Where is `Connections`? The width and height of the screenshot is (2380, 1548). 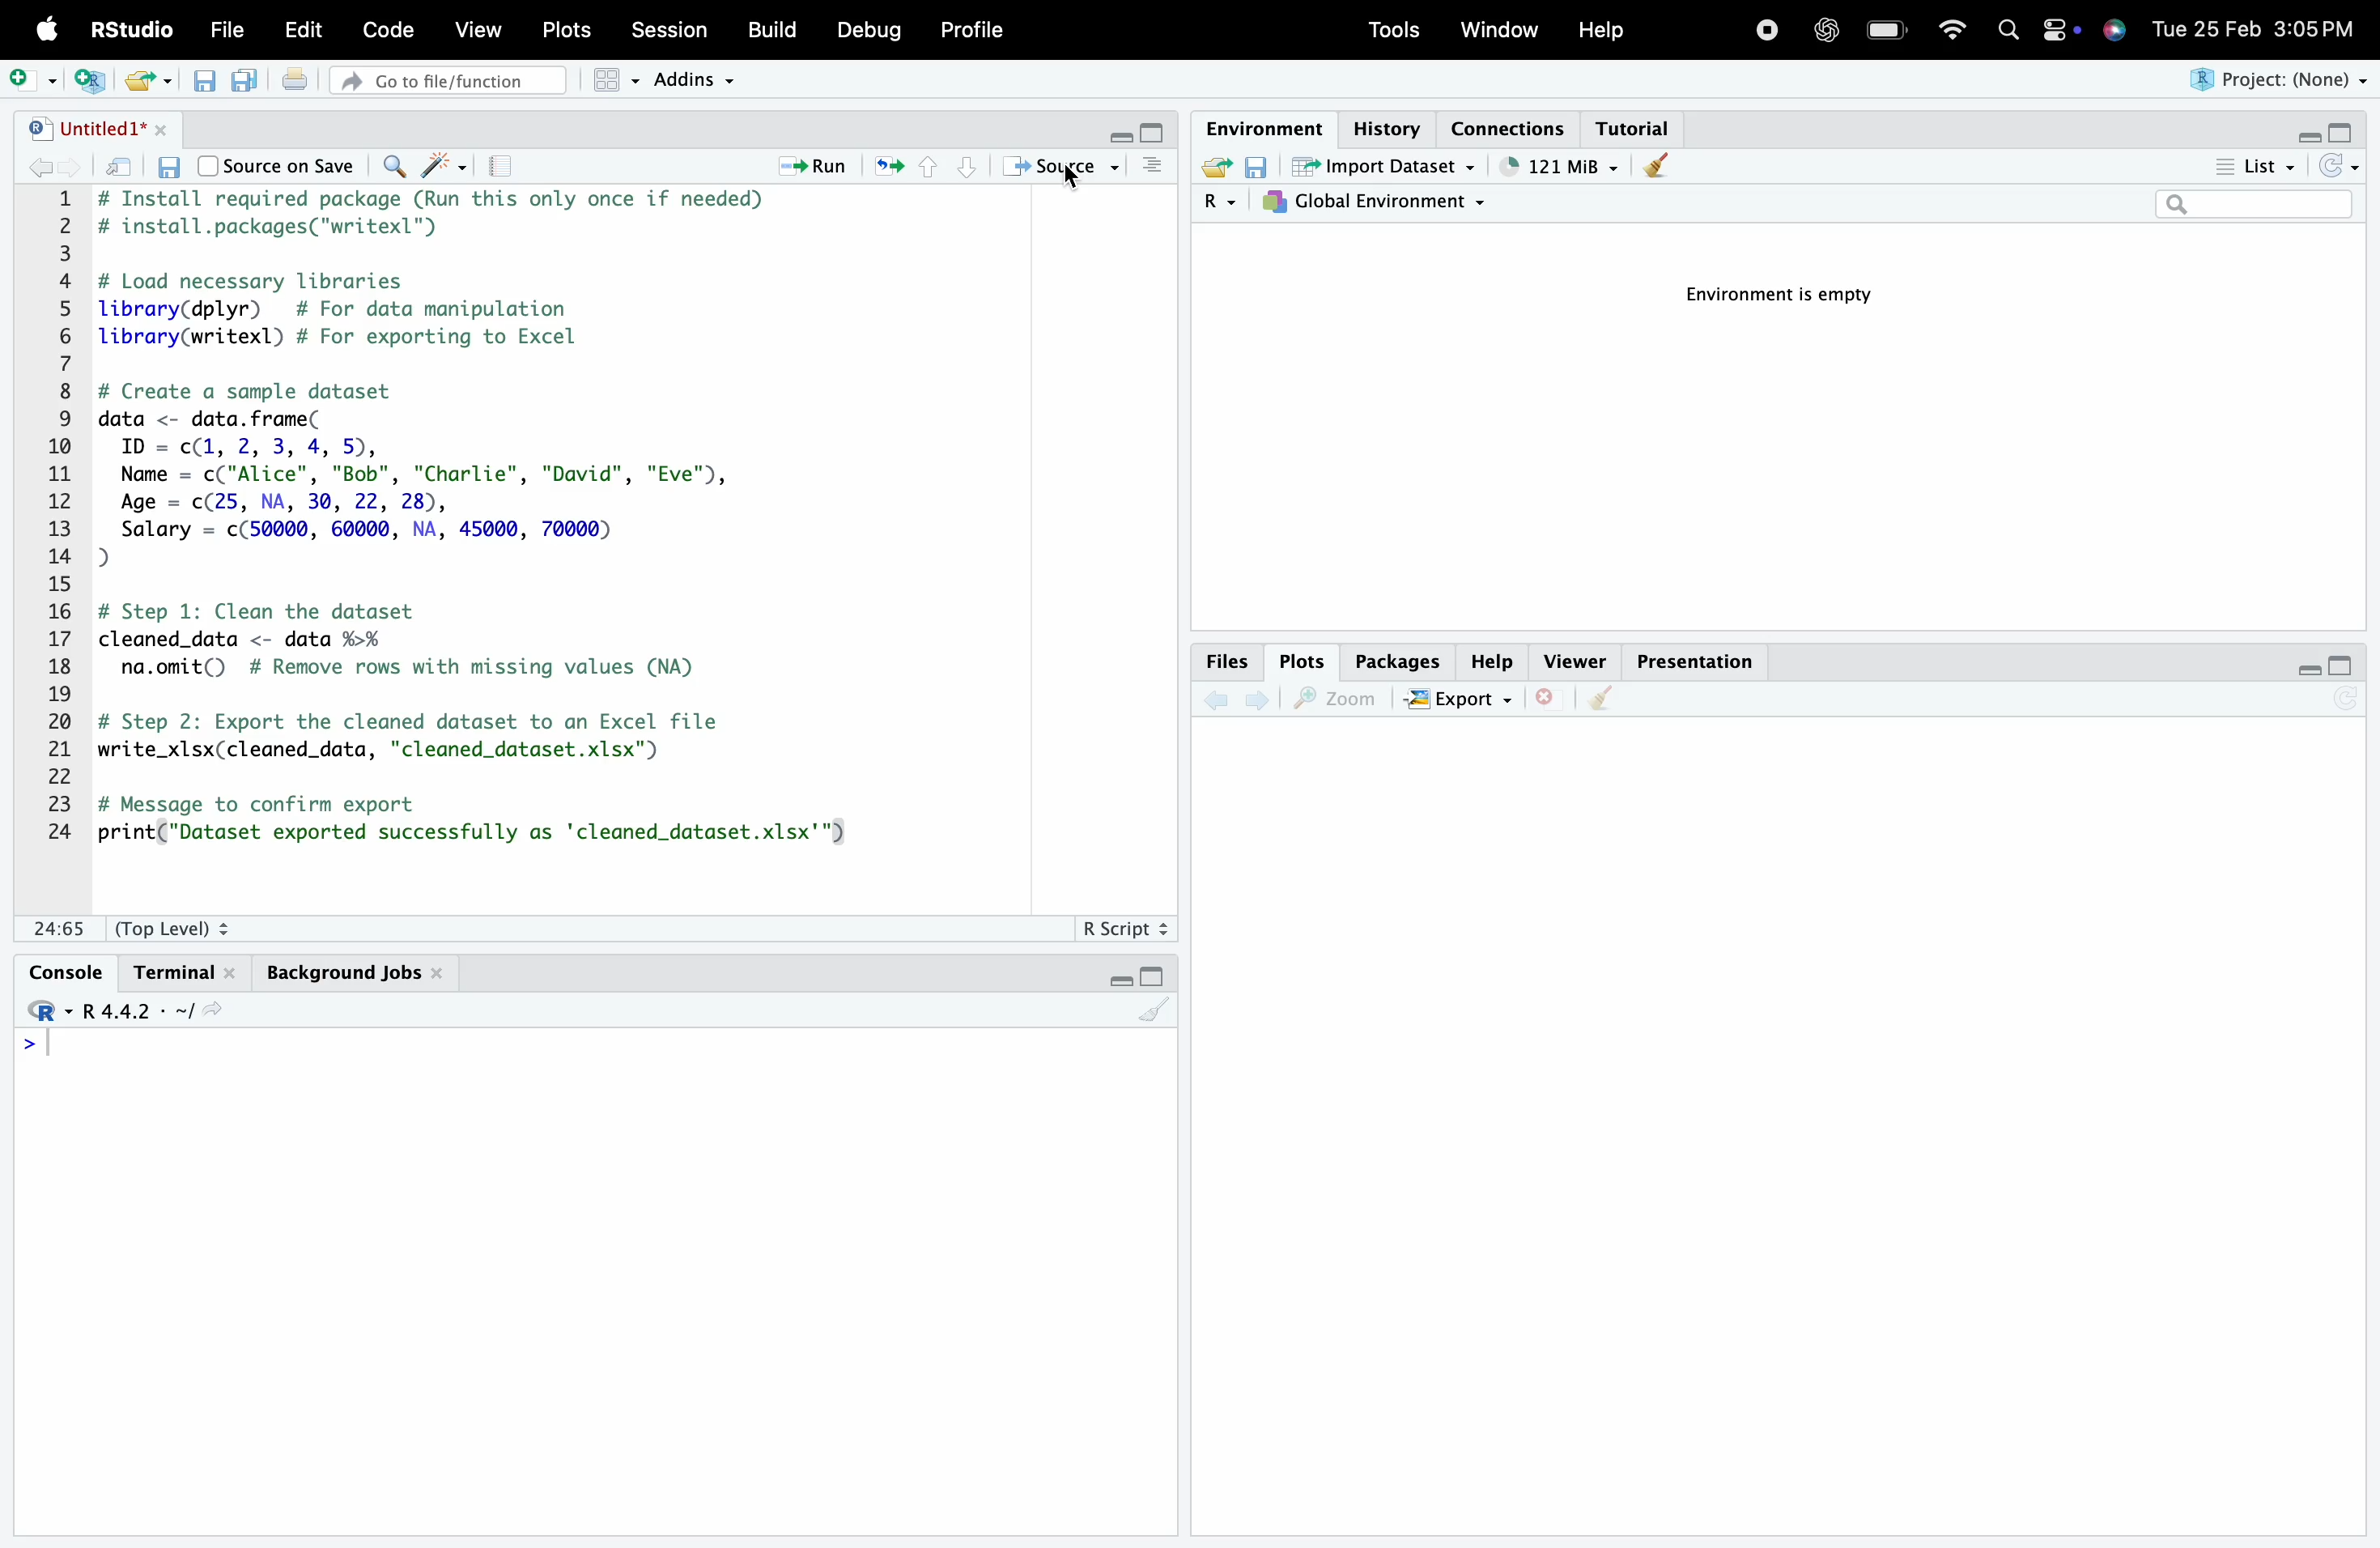 Connections is located at coordinates (1514, 128).